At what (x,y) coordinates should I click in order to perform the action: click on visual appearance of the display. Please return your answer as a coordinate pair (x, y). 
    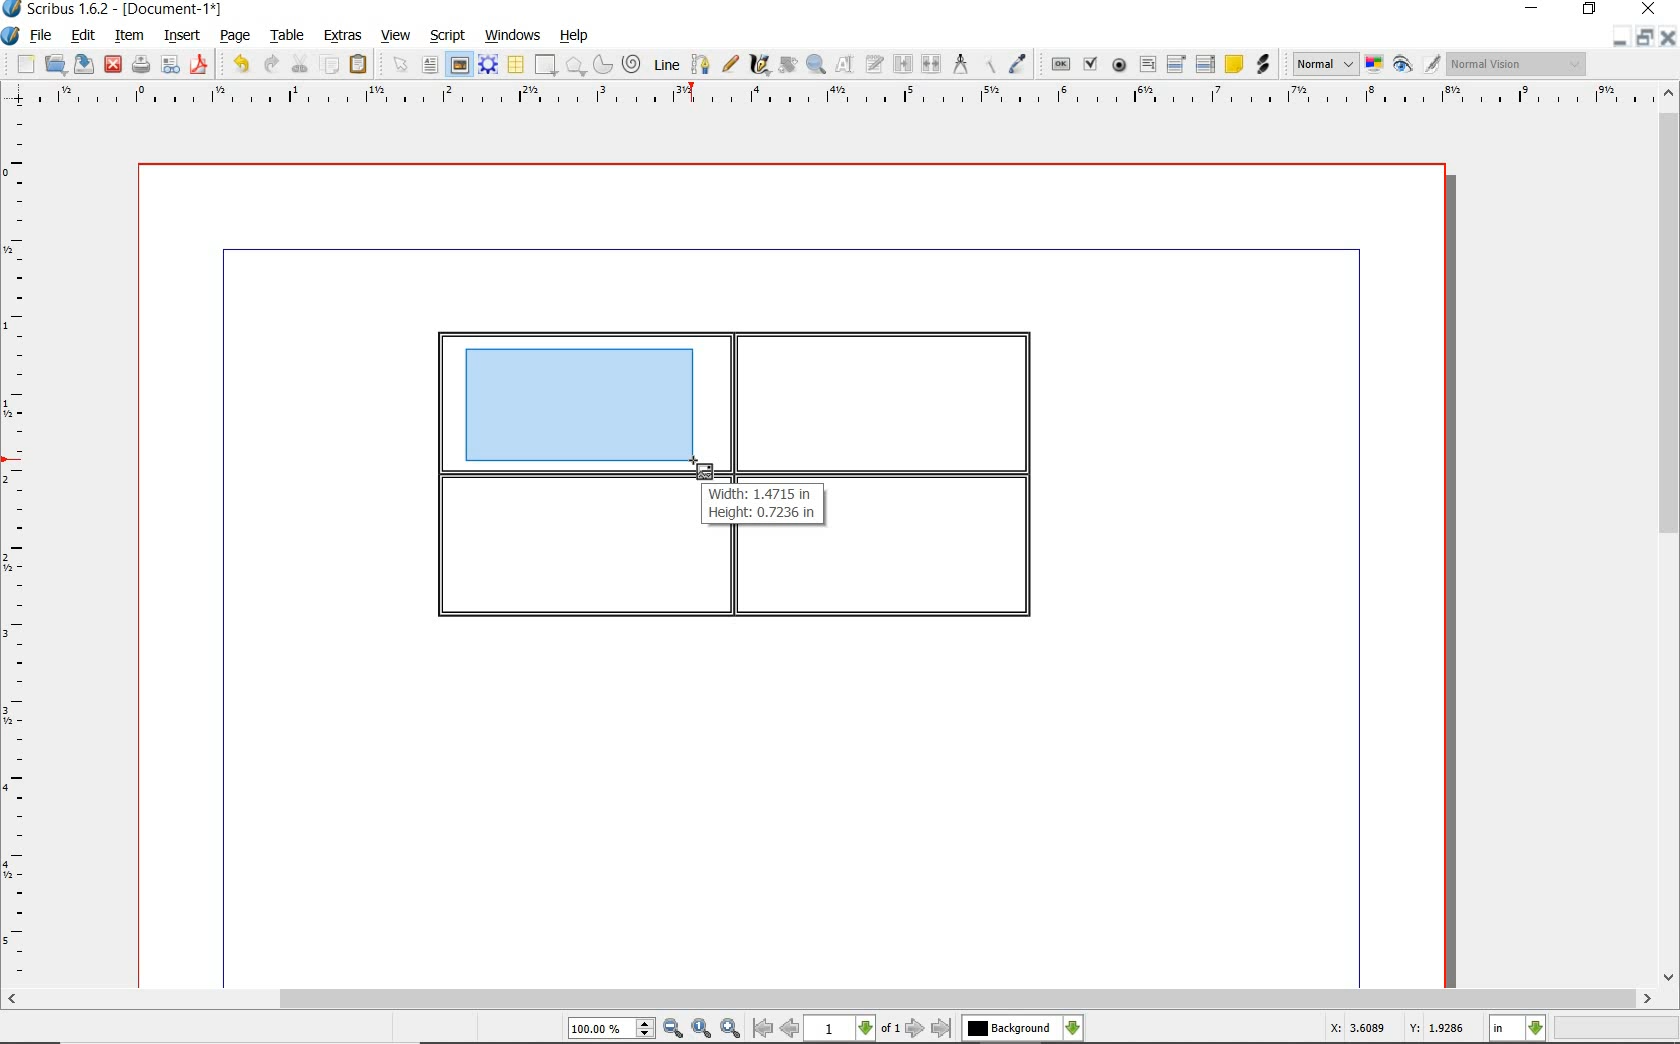
    Looking at the image, I should click on (1514, 64).